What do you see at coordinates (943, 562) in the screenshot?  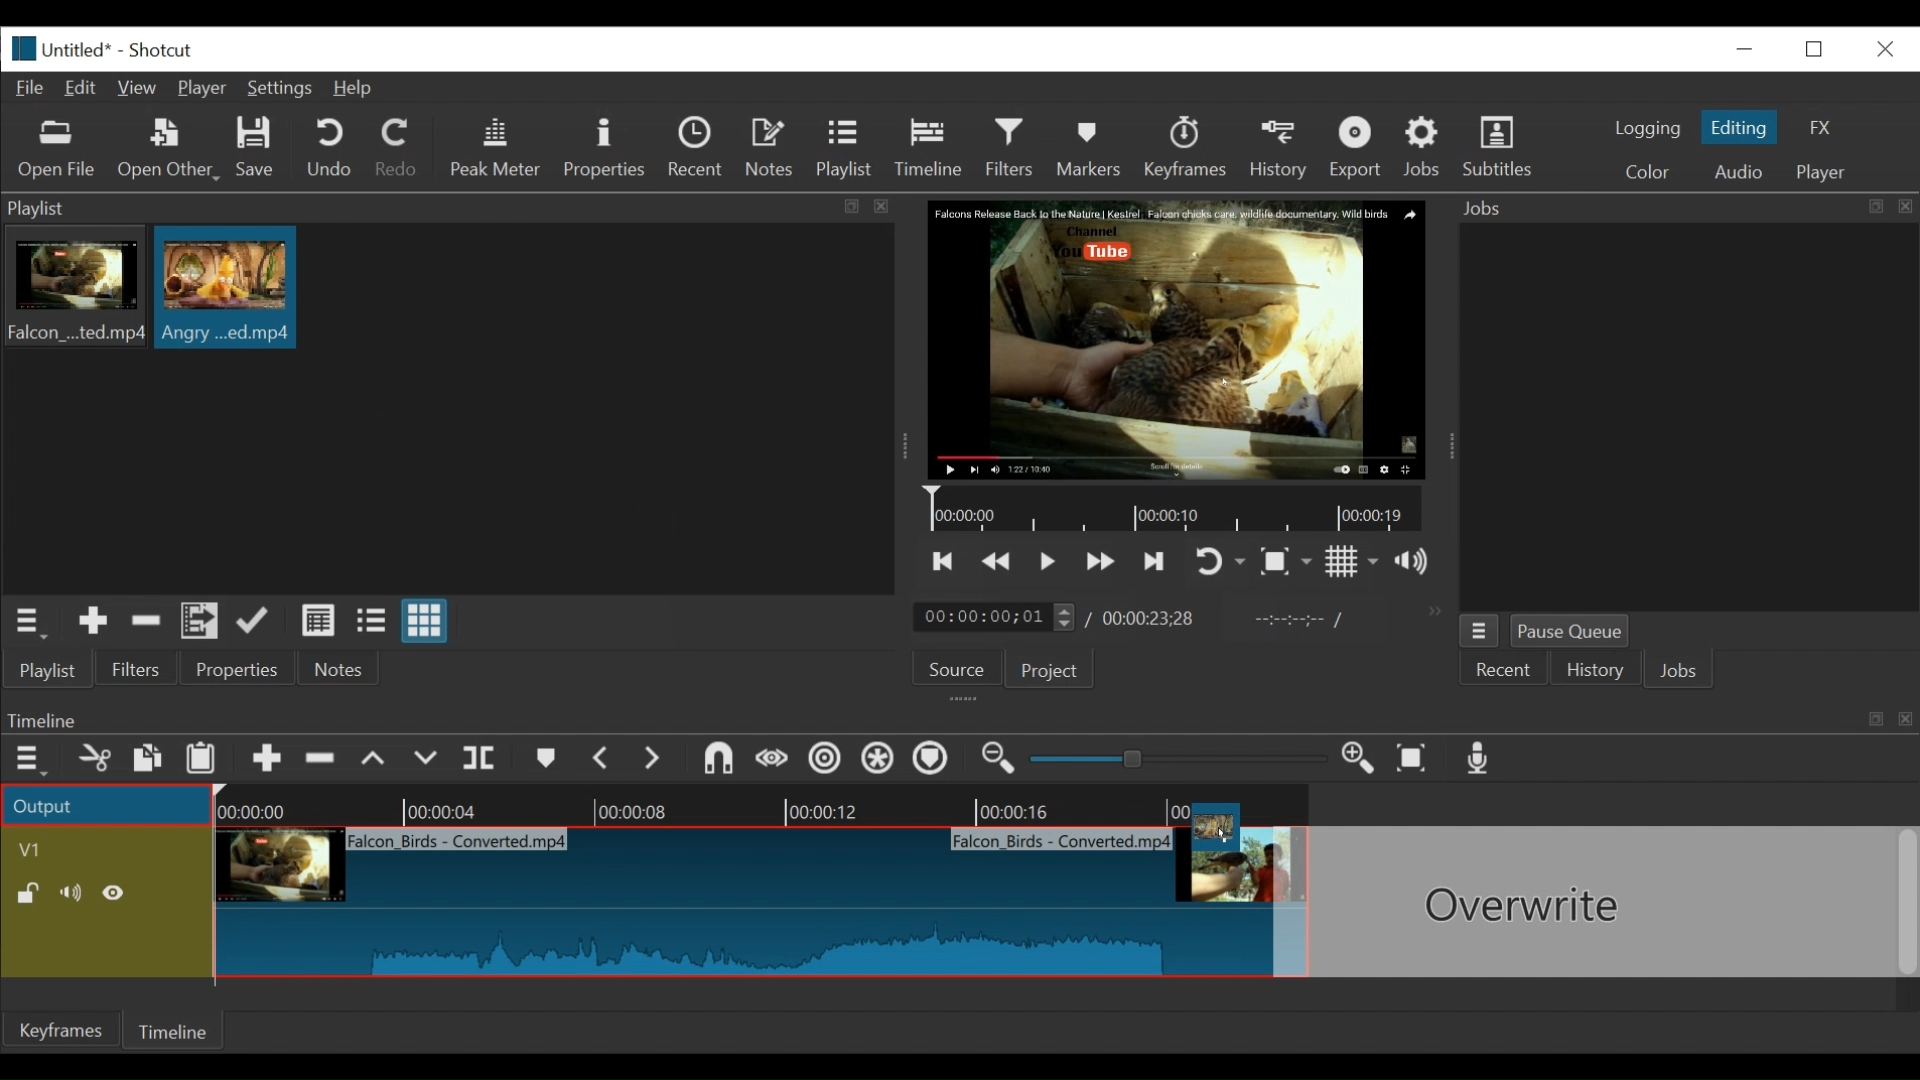 I see `skip to the previous point` at bounding box center [943, 562].